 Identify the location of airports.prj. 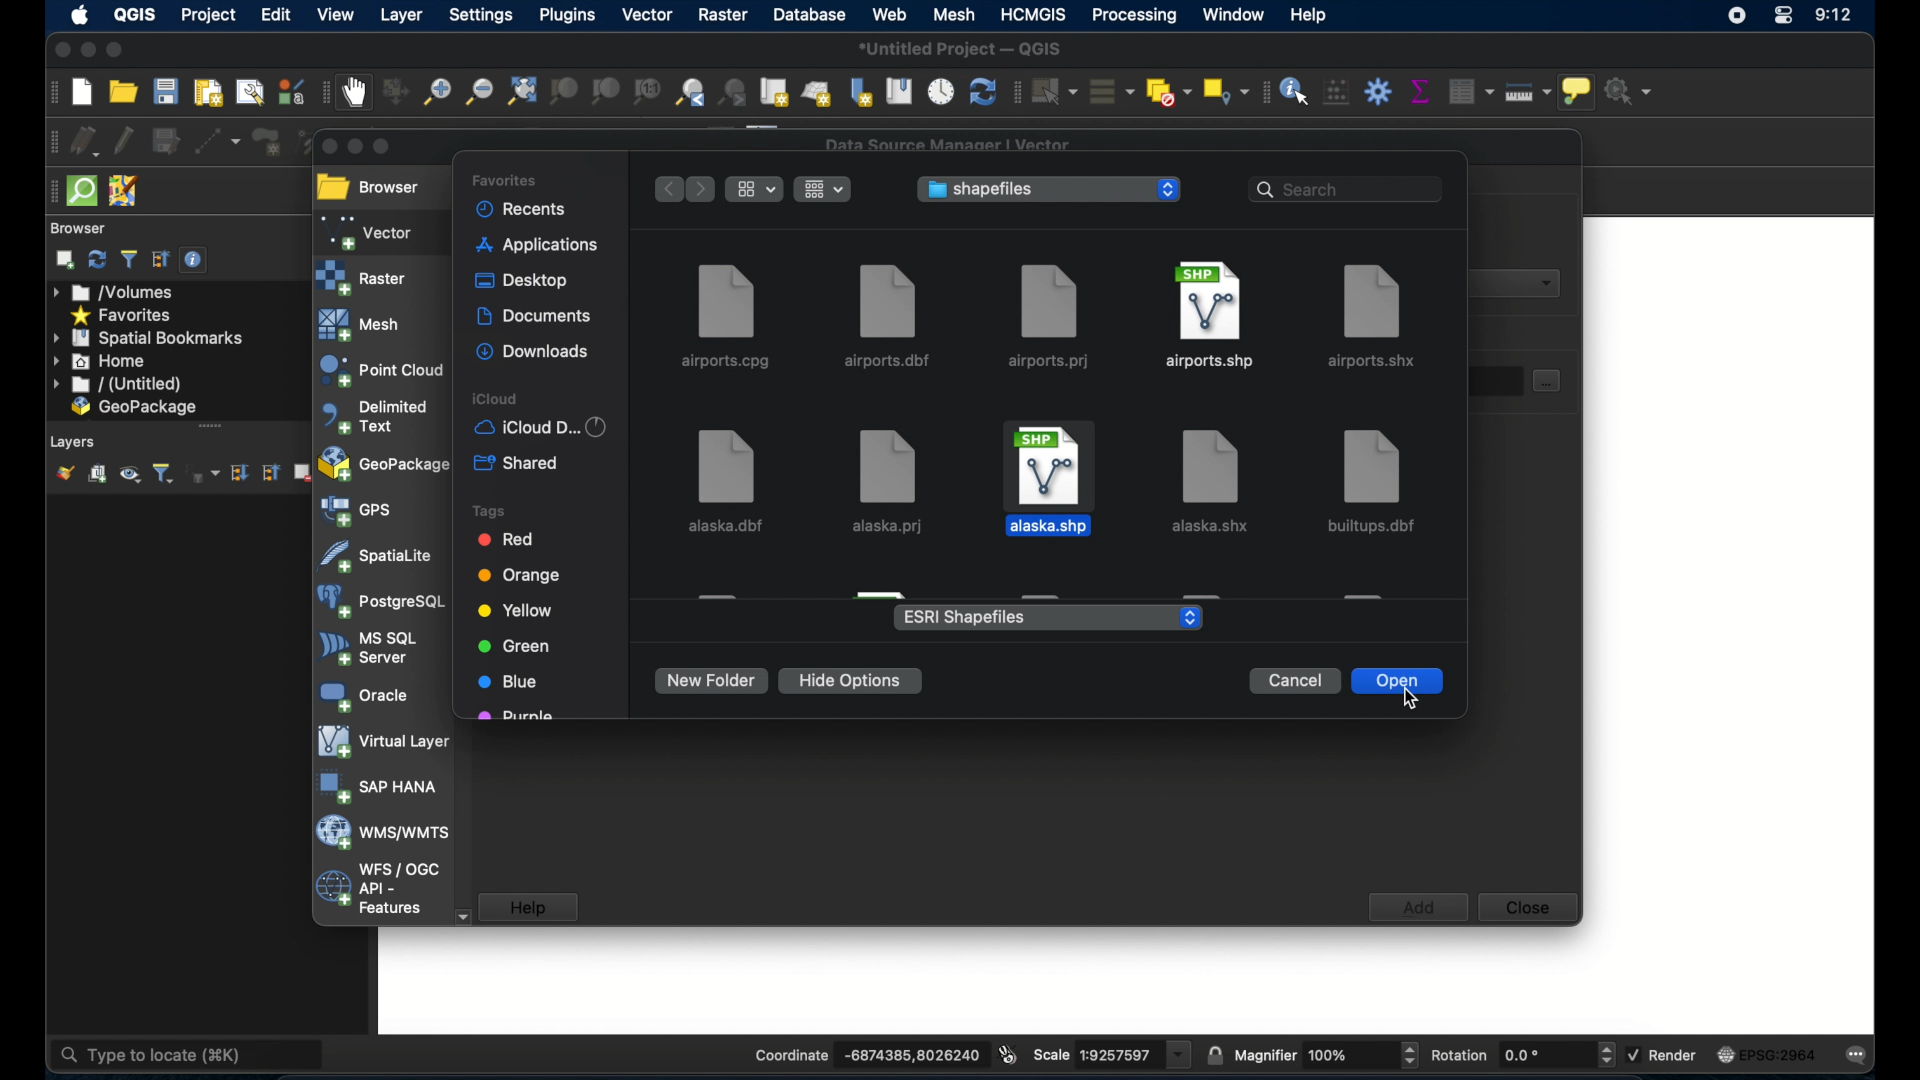
(1050, 317).